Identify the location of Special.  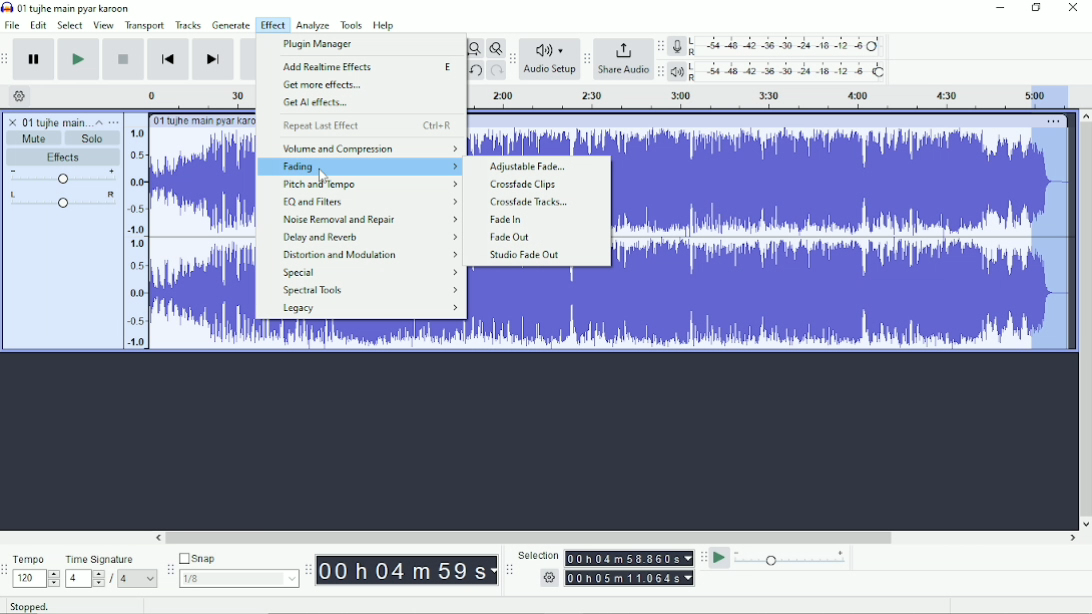
(369, 272).